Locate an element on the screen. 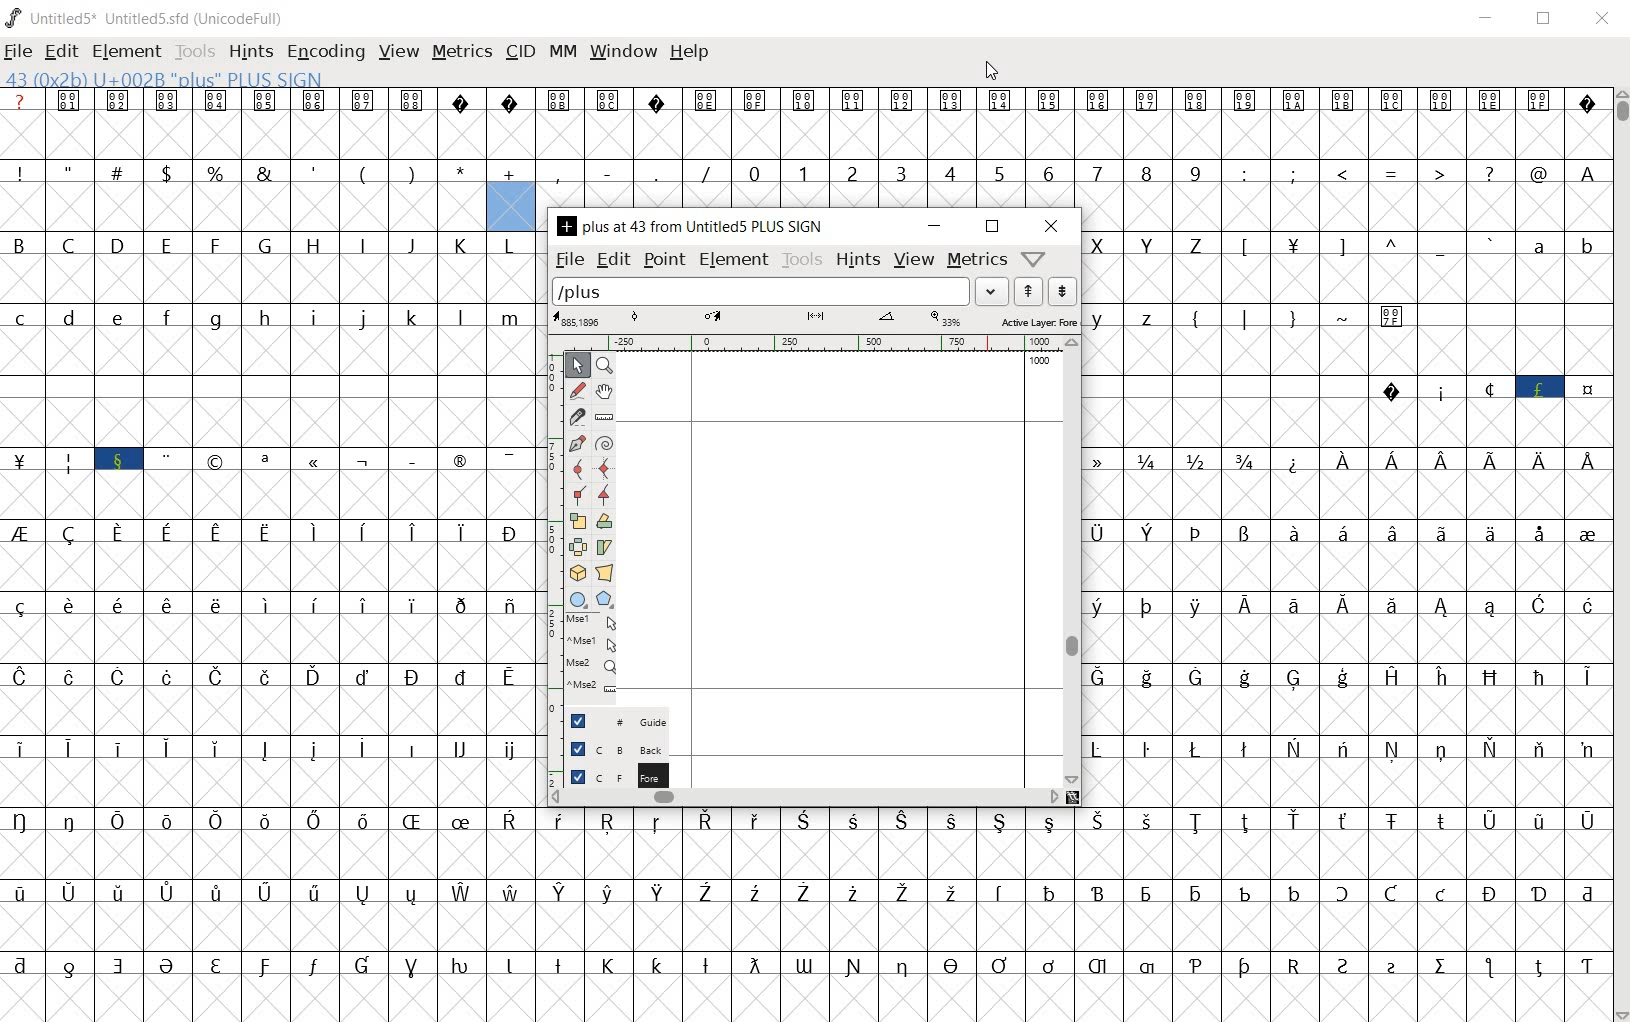 This screenshot has width=1630, height=1022. help is located at coordinates (690, 53).